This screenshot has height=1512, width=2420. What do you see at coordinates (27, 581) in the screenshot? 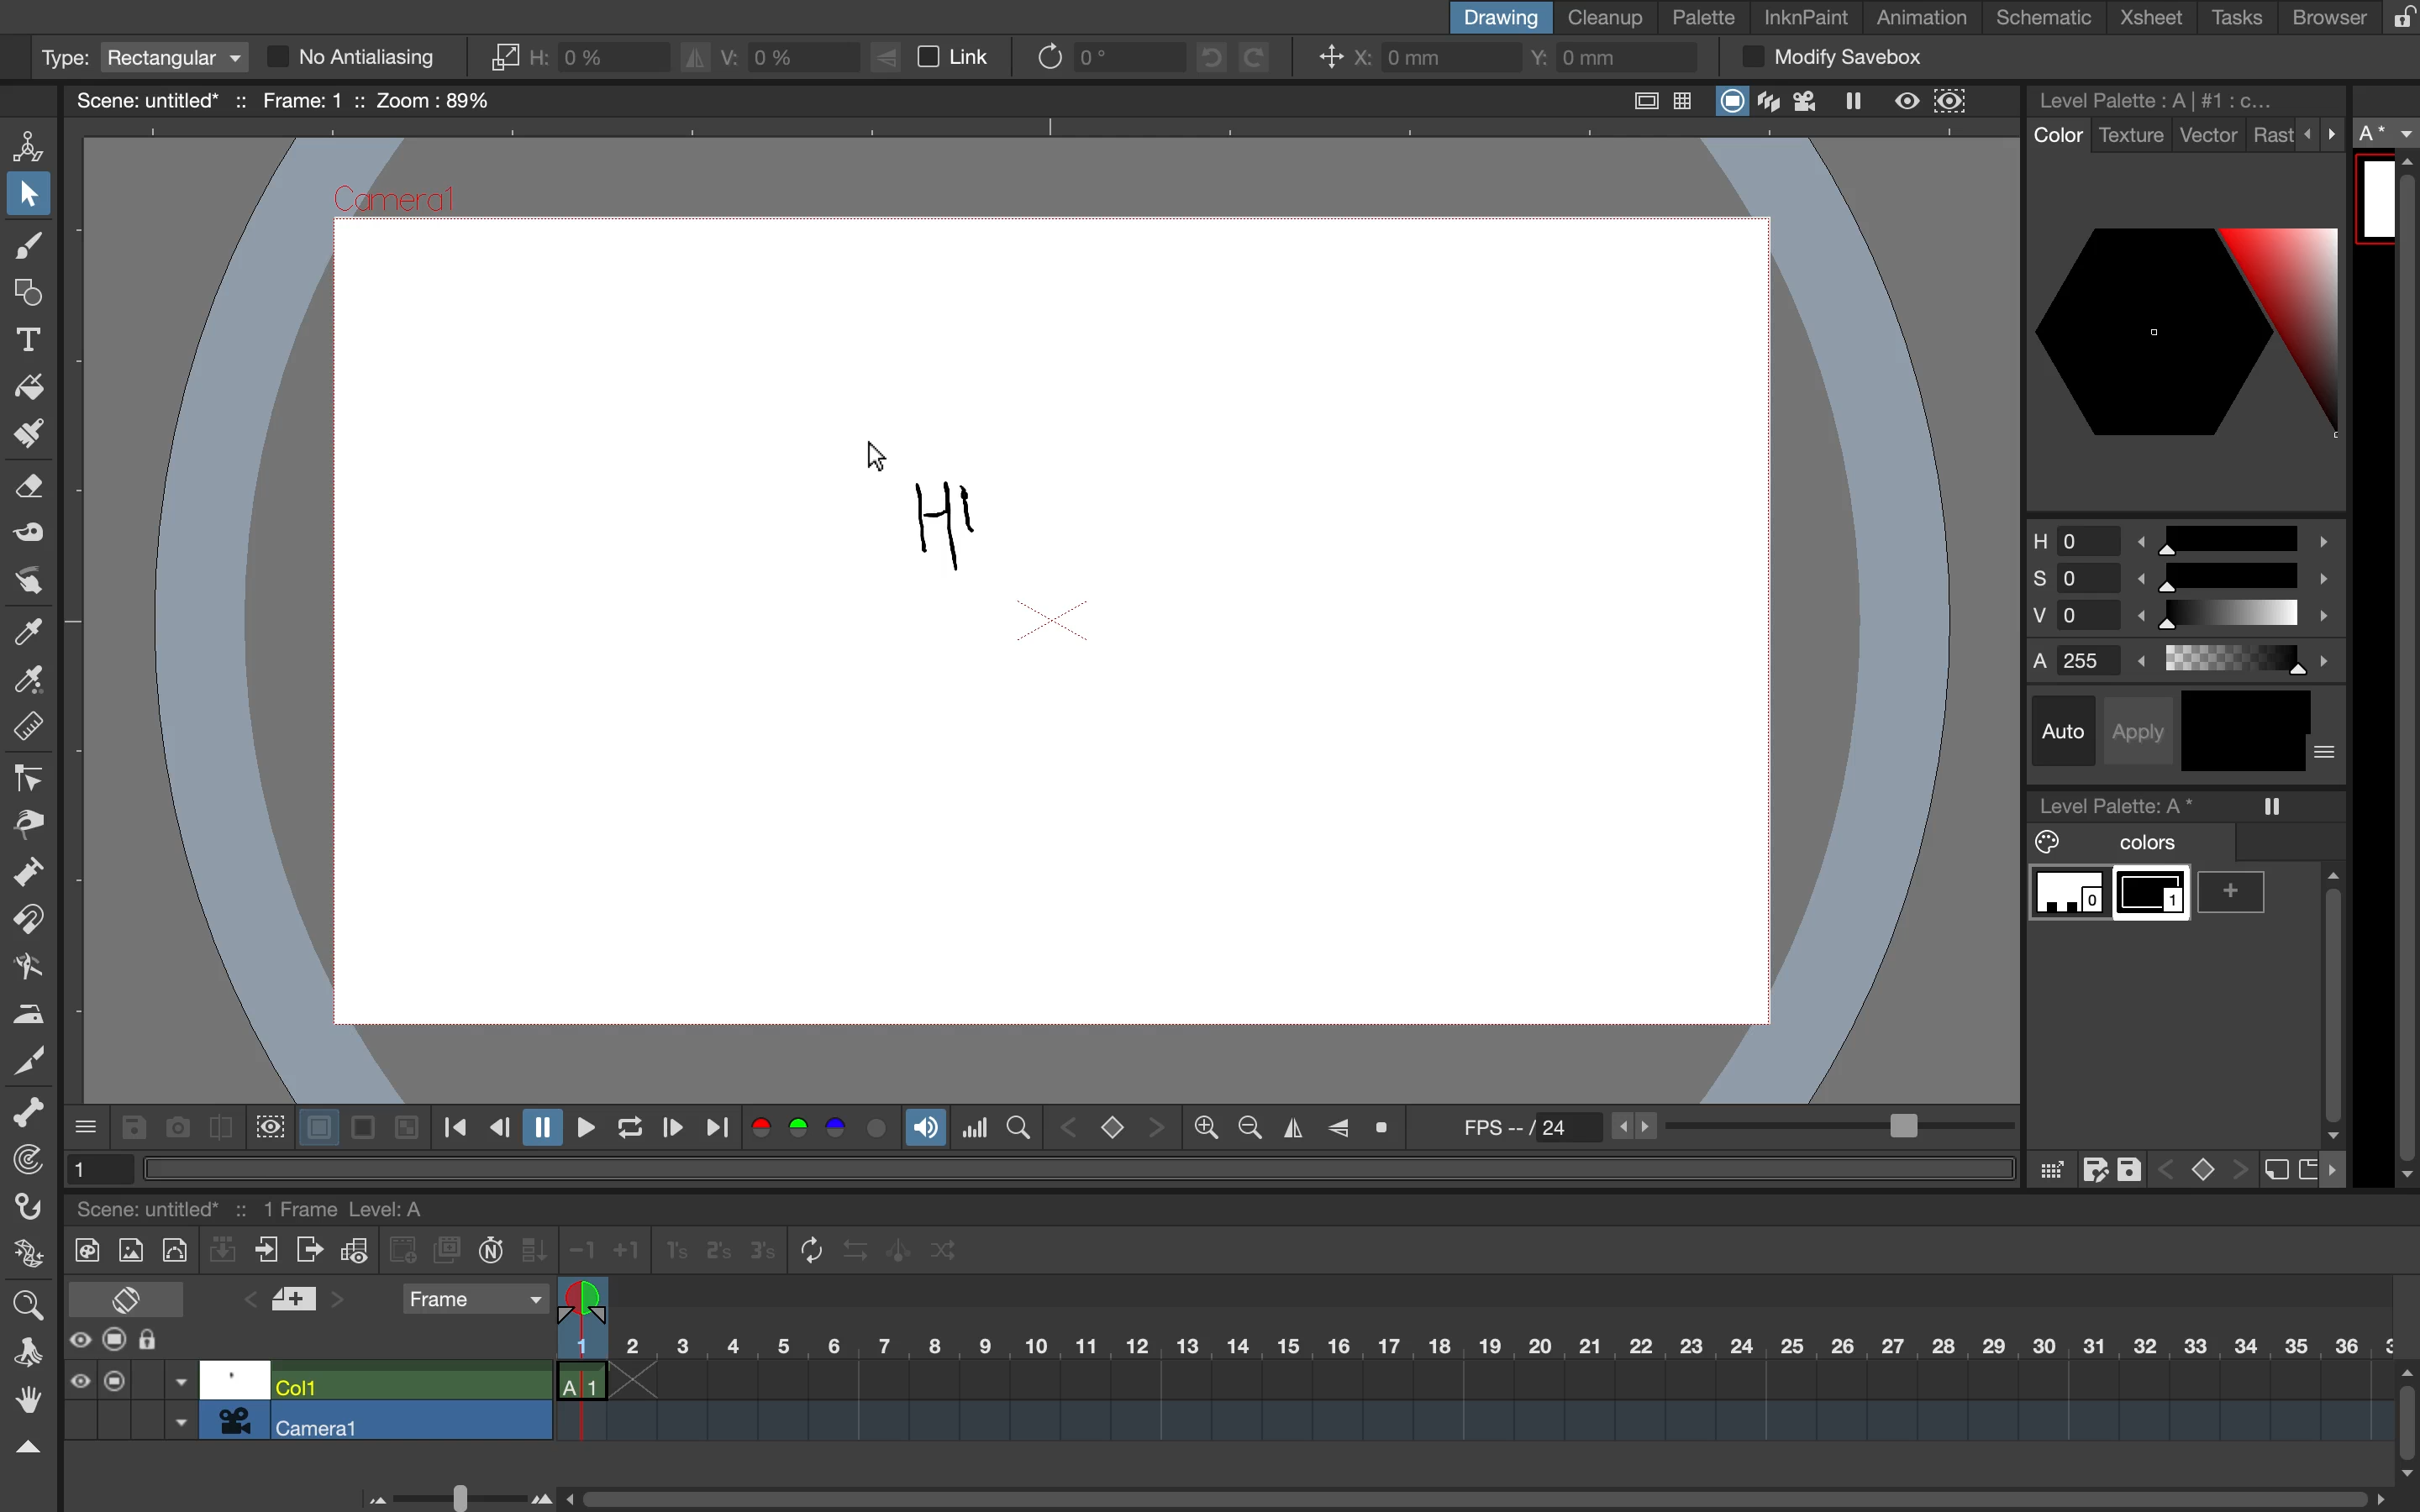
I see `finger tool` at bounding box center [27, 581].